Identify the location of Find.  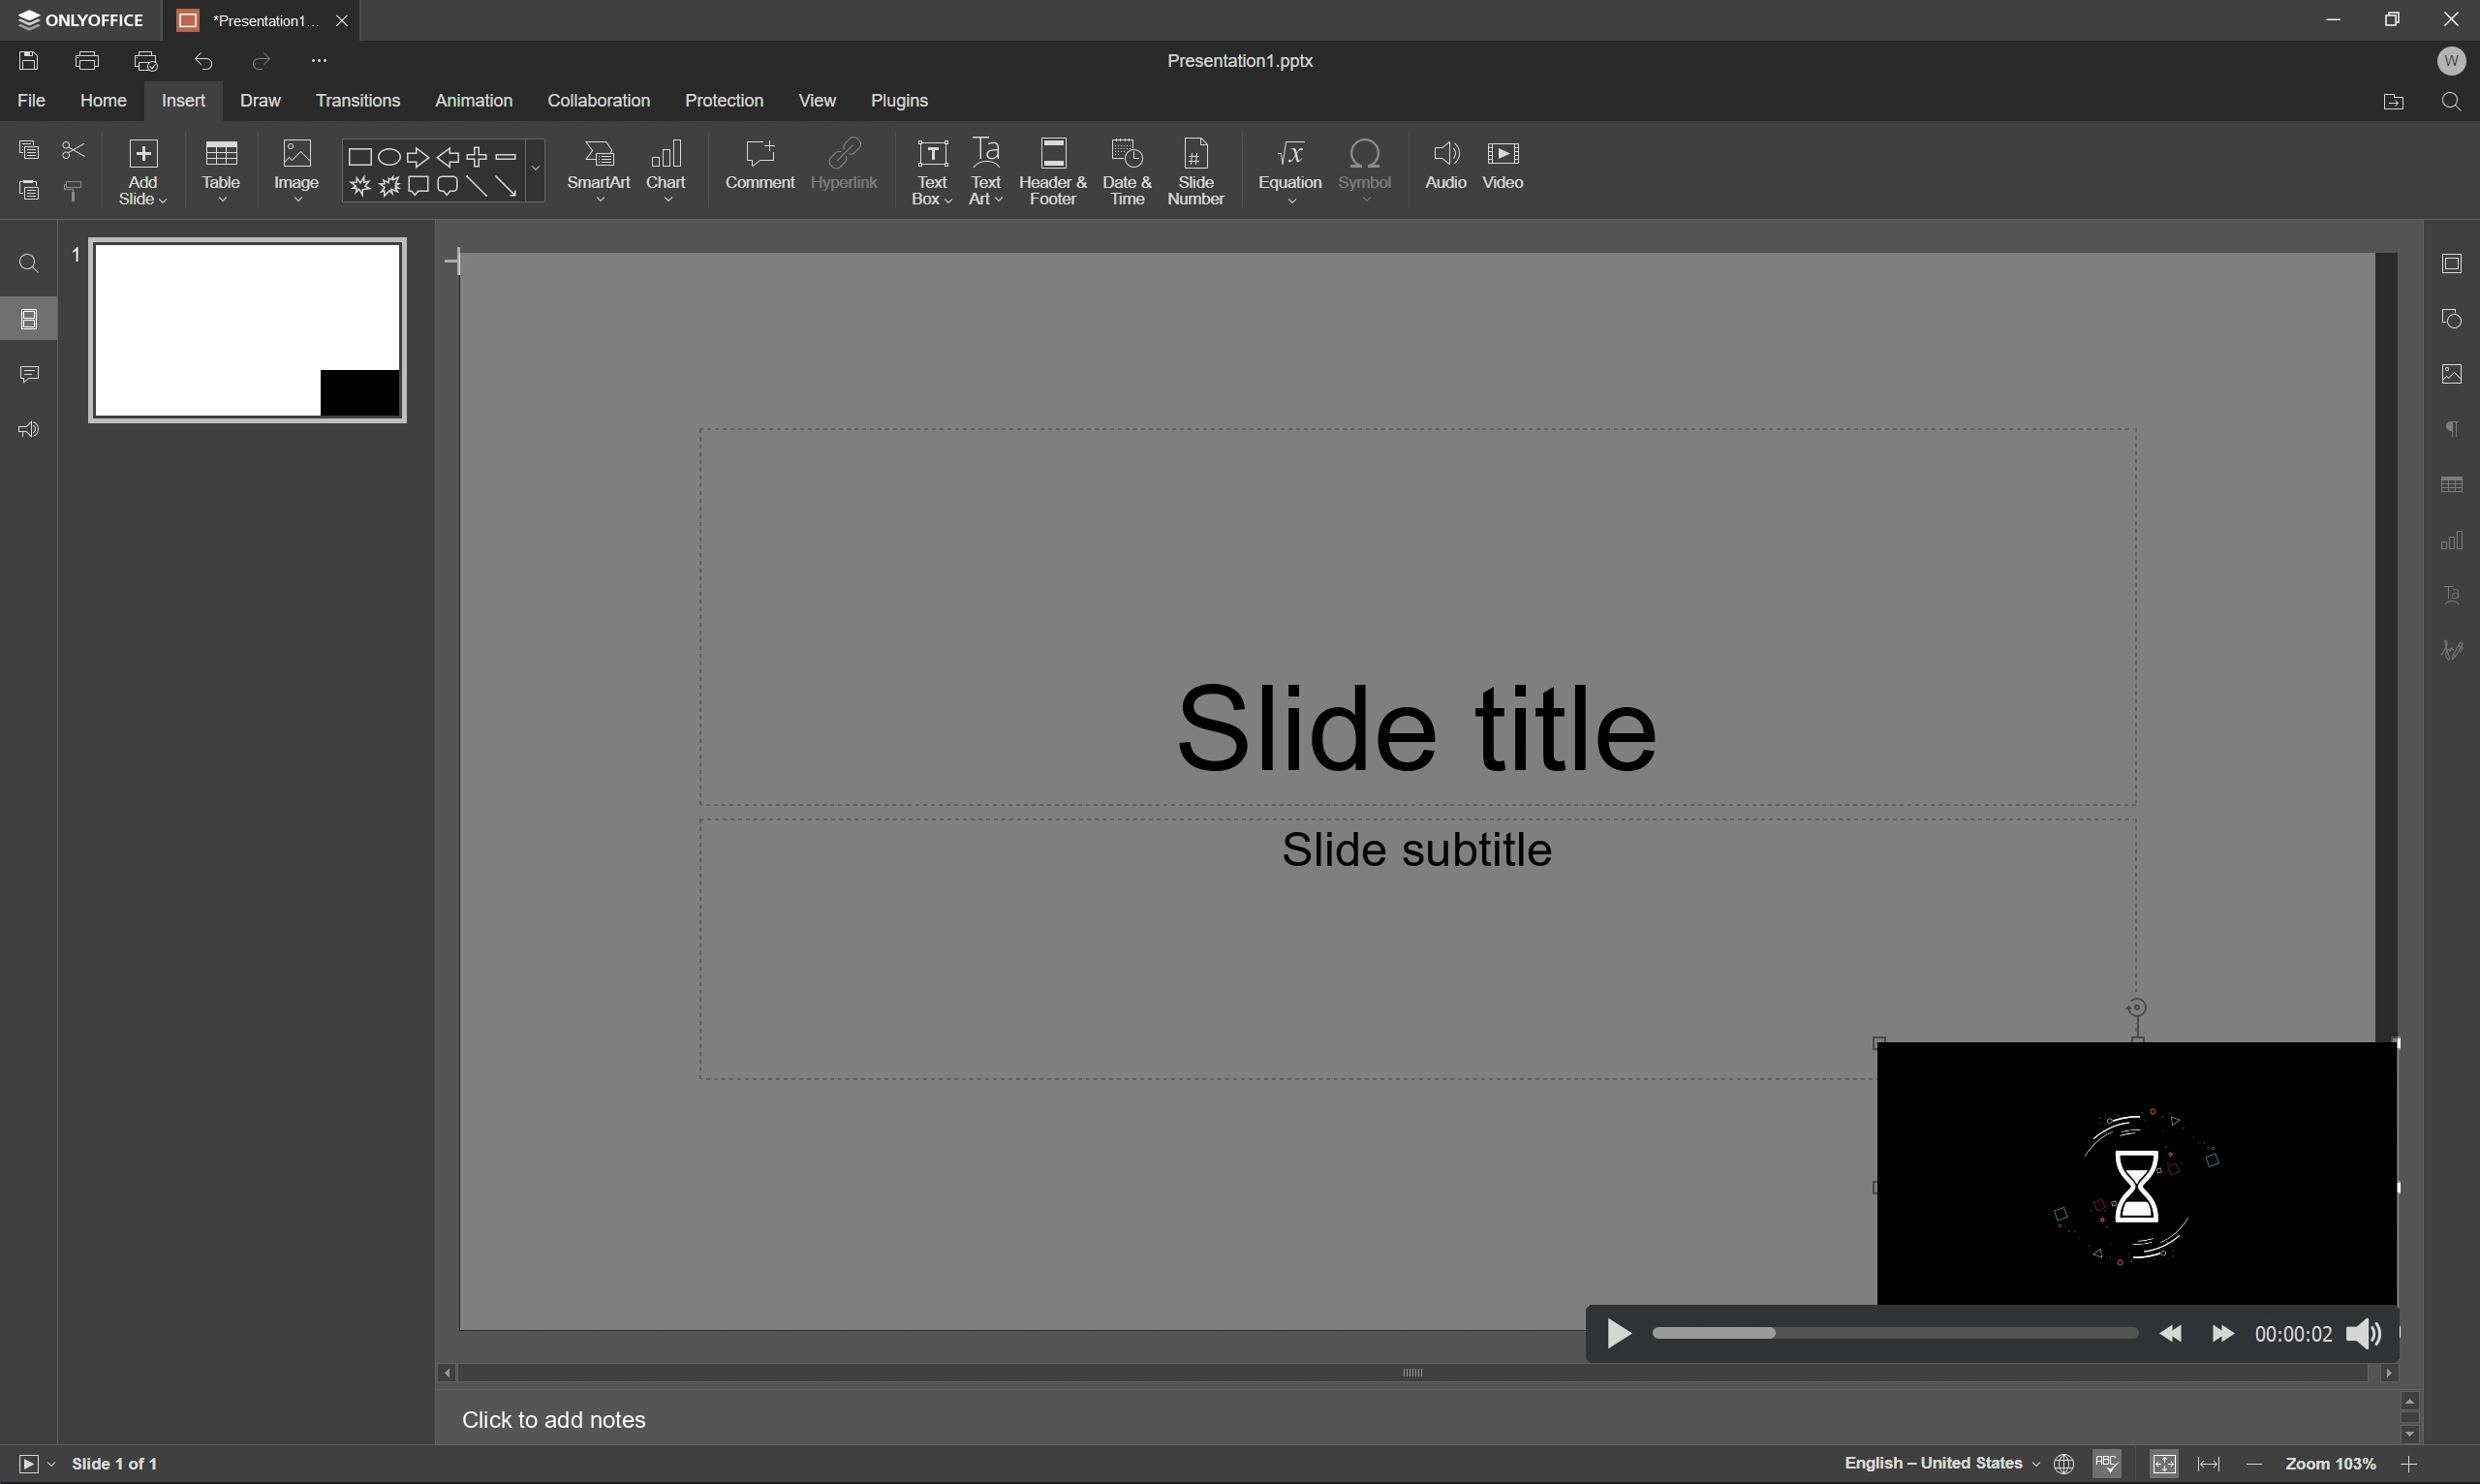
(31, 269).